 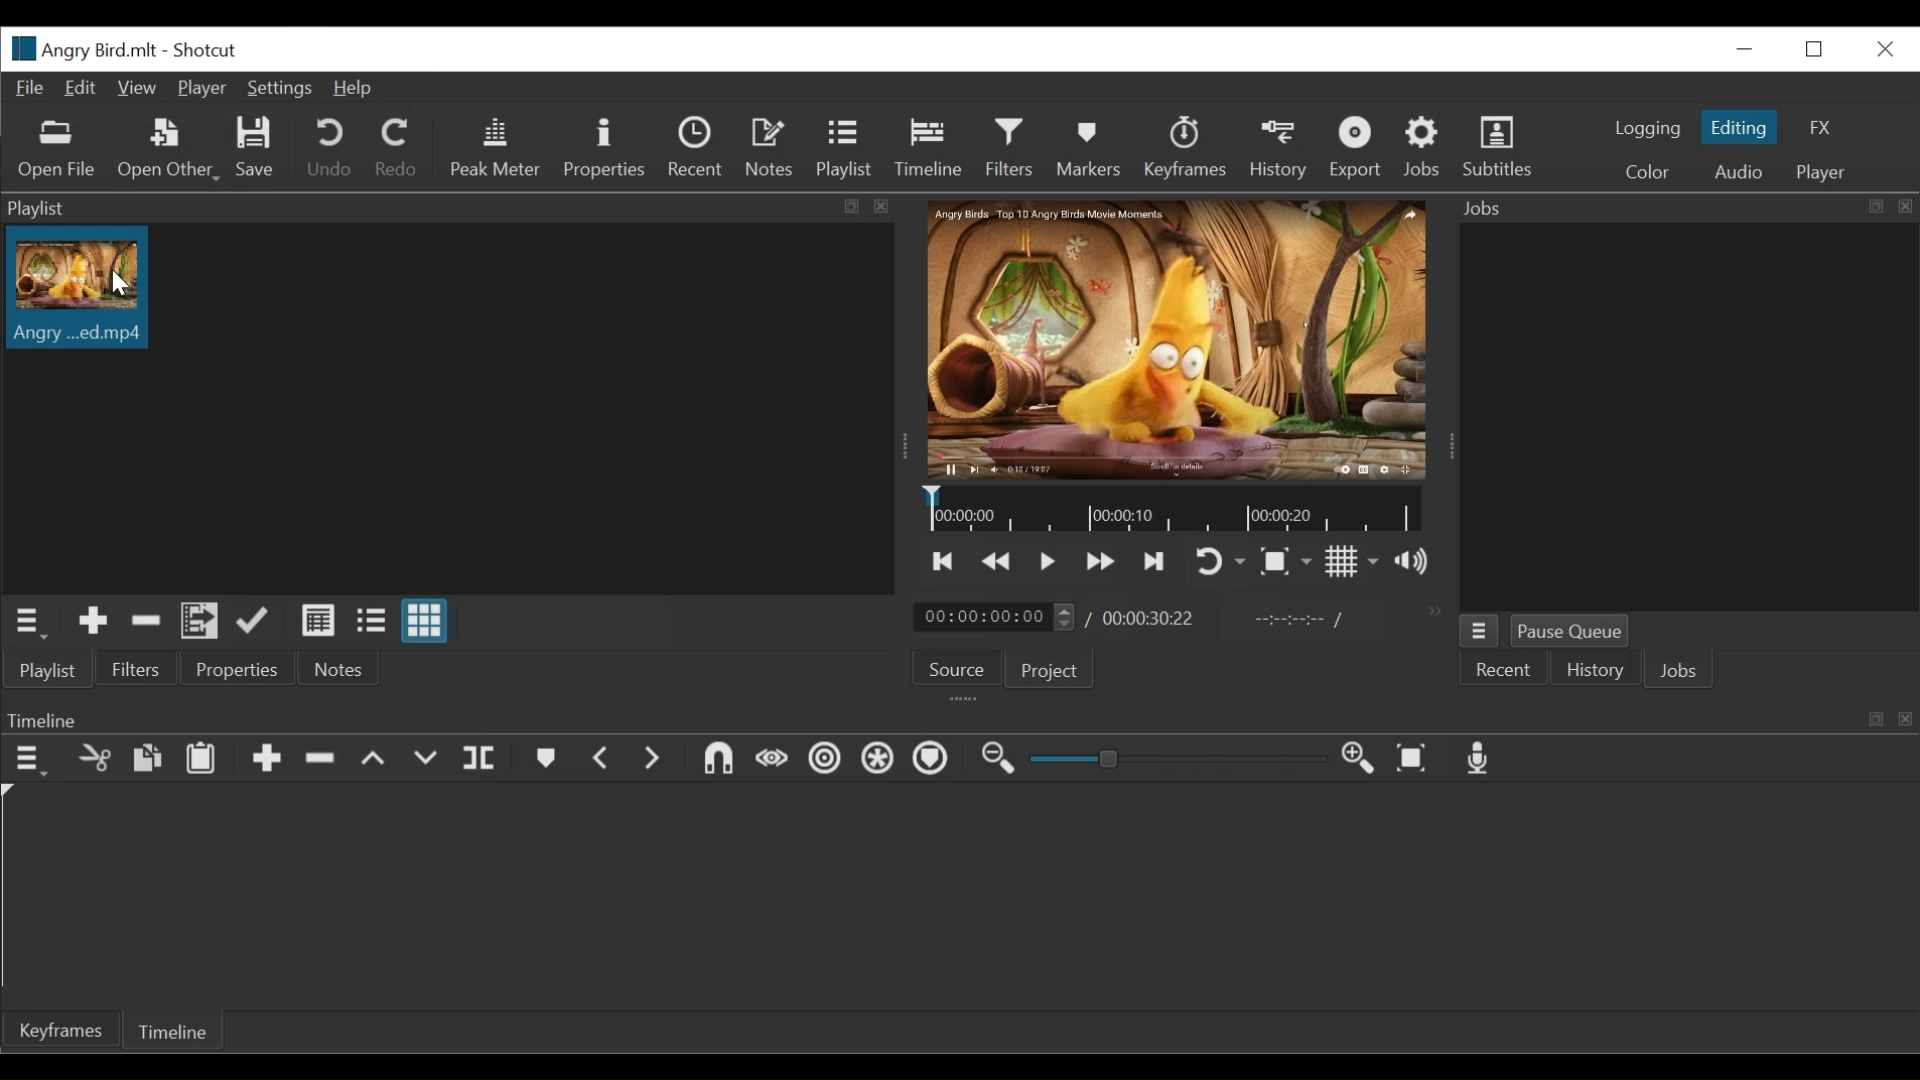 I want to click on View as icon, so click(x=427, y=620).